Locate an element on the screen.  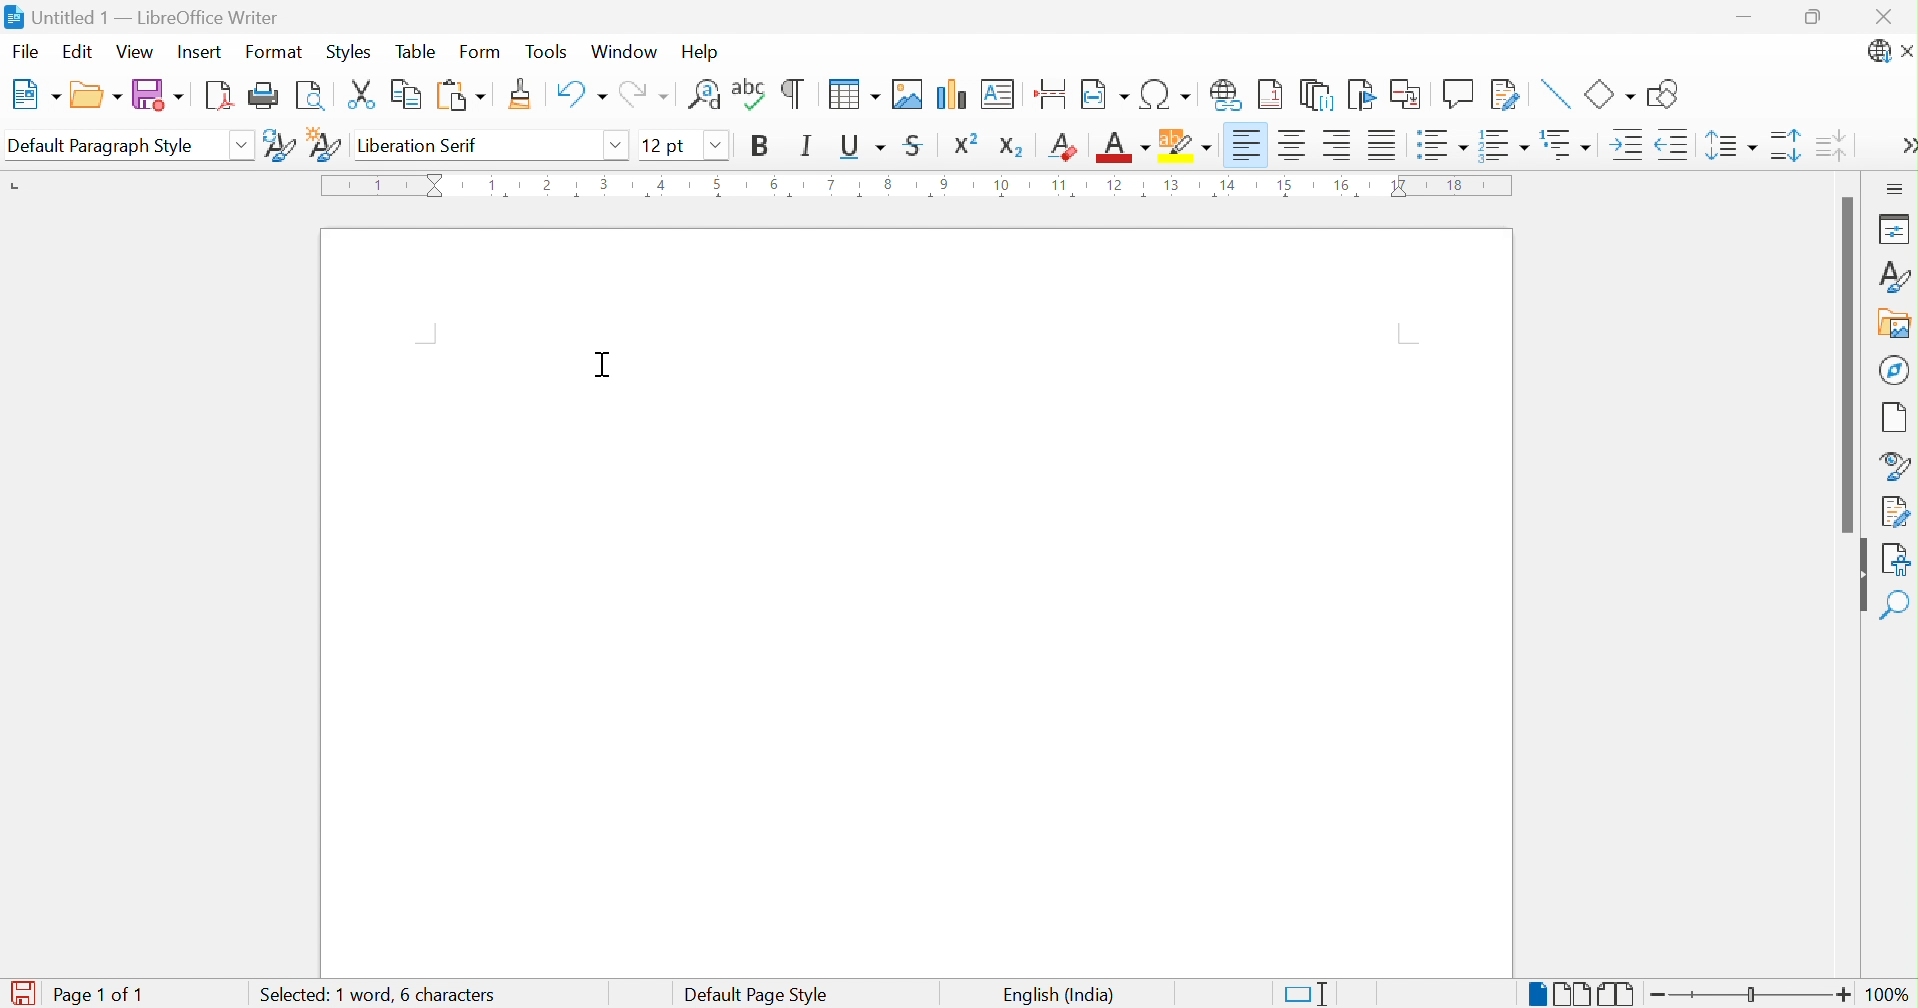
Drop down is located at coordinates (711, 144).